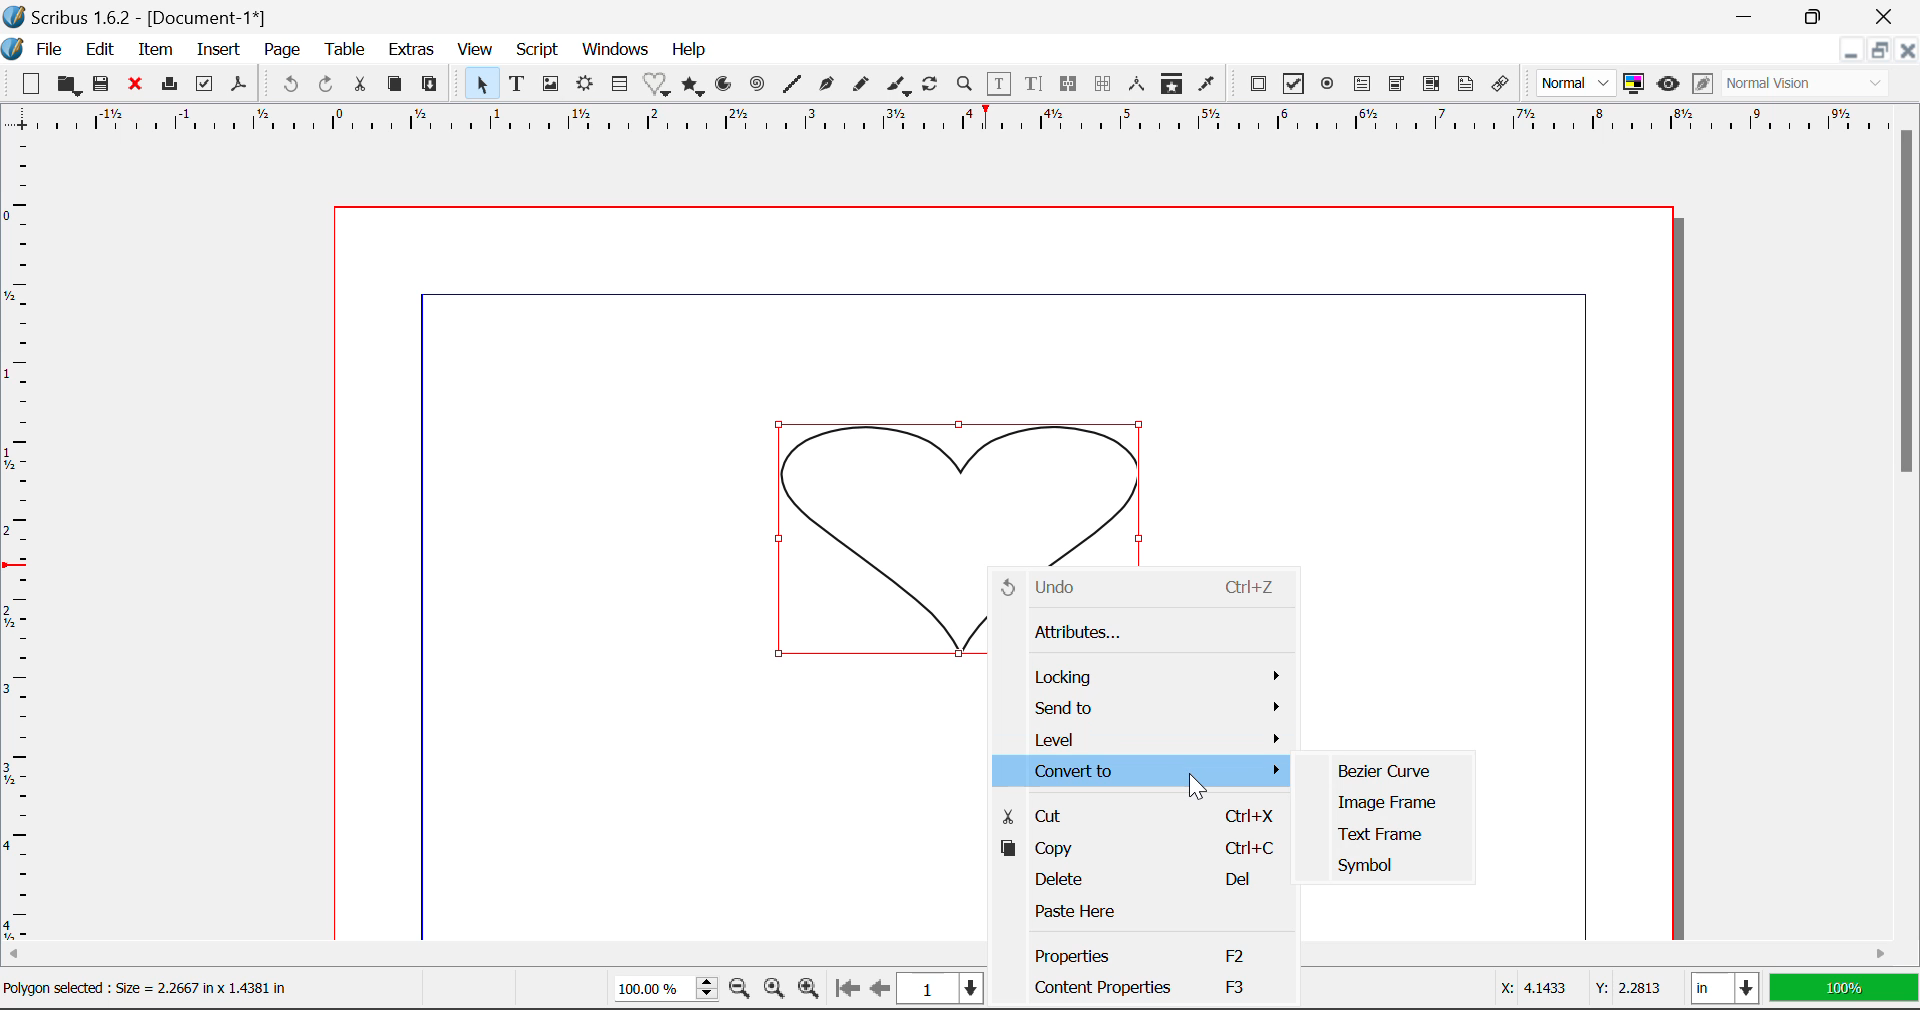  Describe the element at coordinates (1843, 990) in the screenshot. I see `100%` at that location.